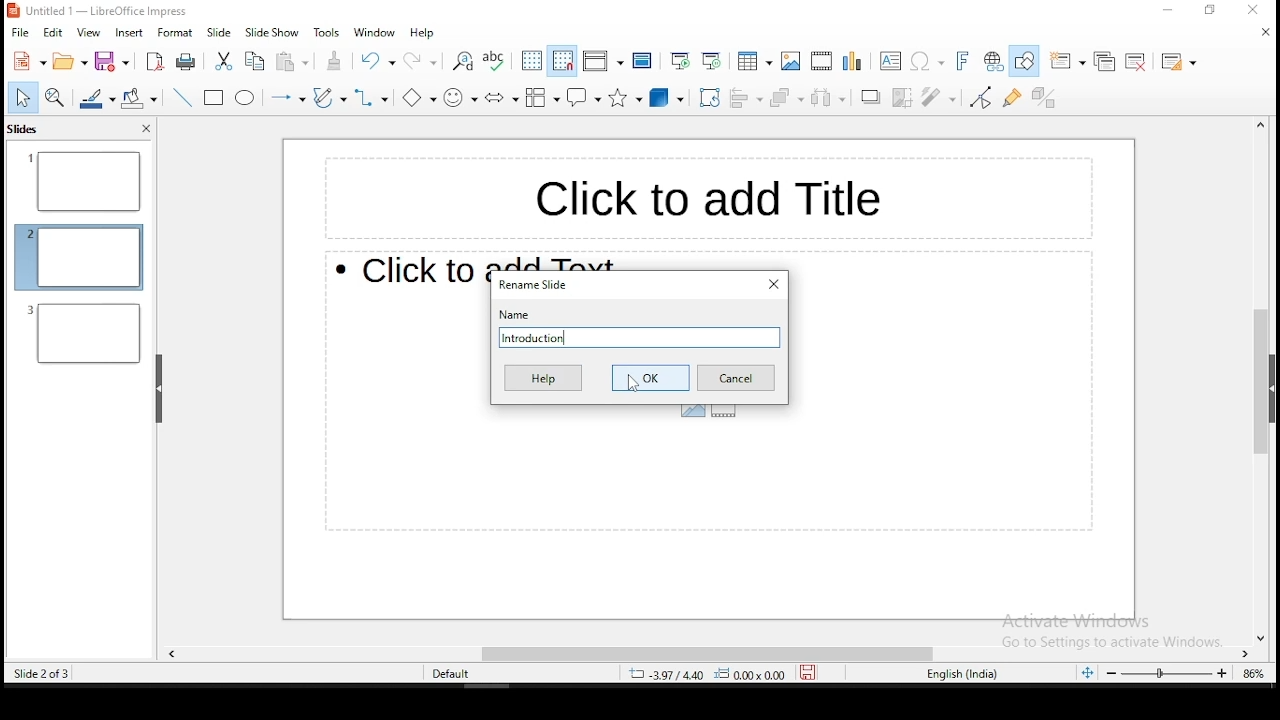 Image resolution: width=1280 pixels, height=720 pixels. Describe the element at coordinates (128, 33) in the screenshot. I see `insert` at that location.